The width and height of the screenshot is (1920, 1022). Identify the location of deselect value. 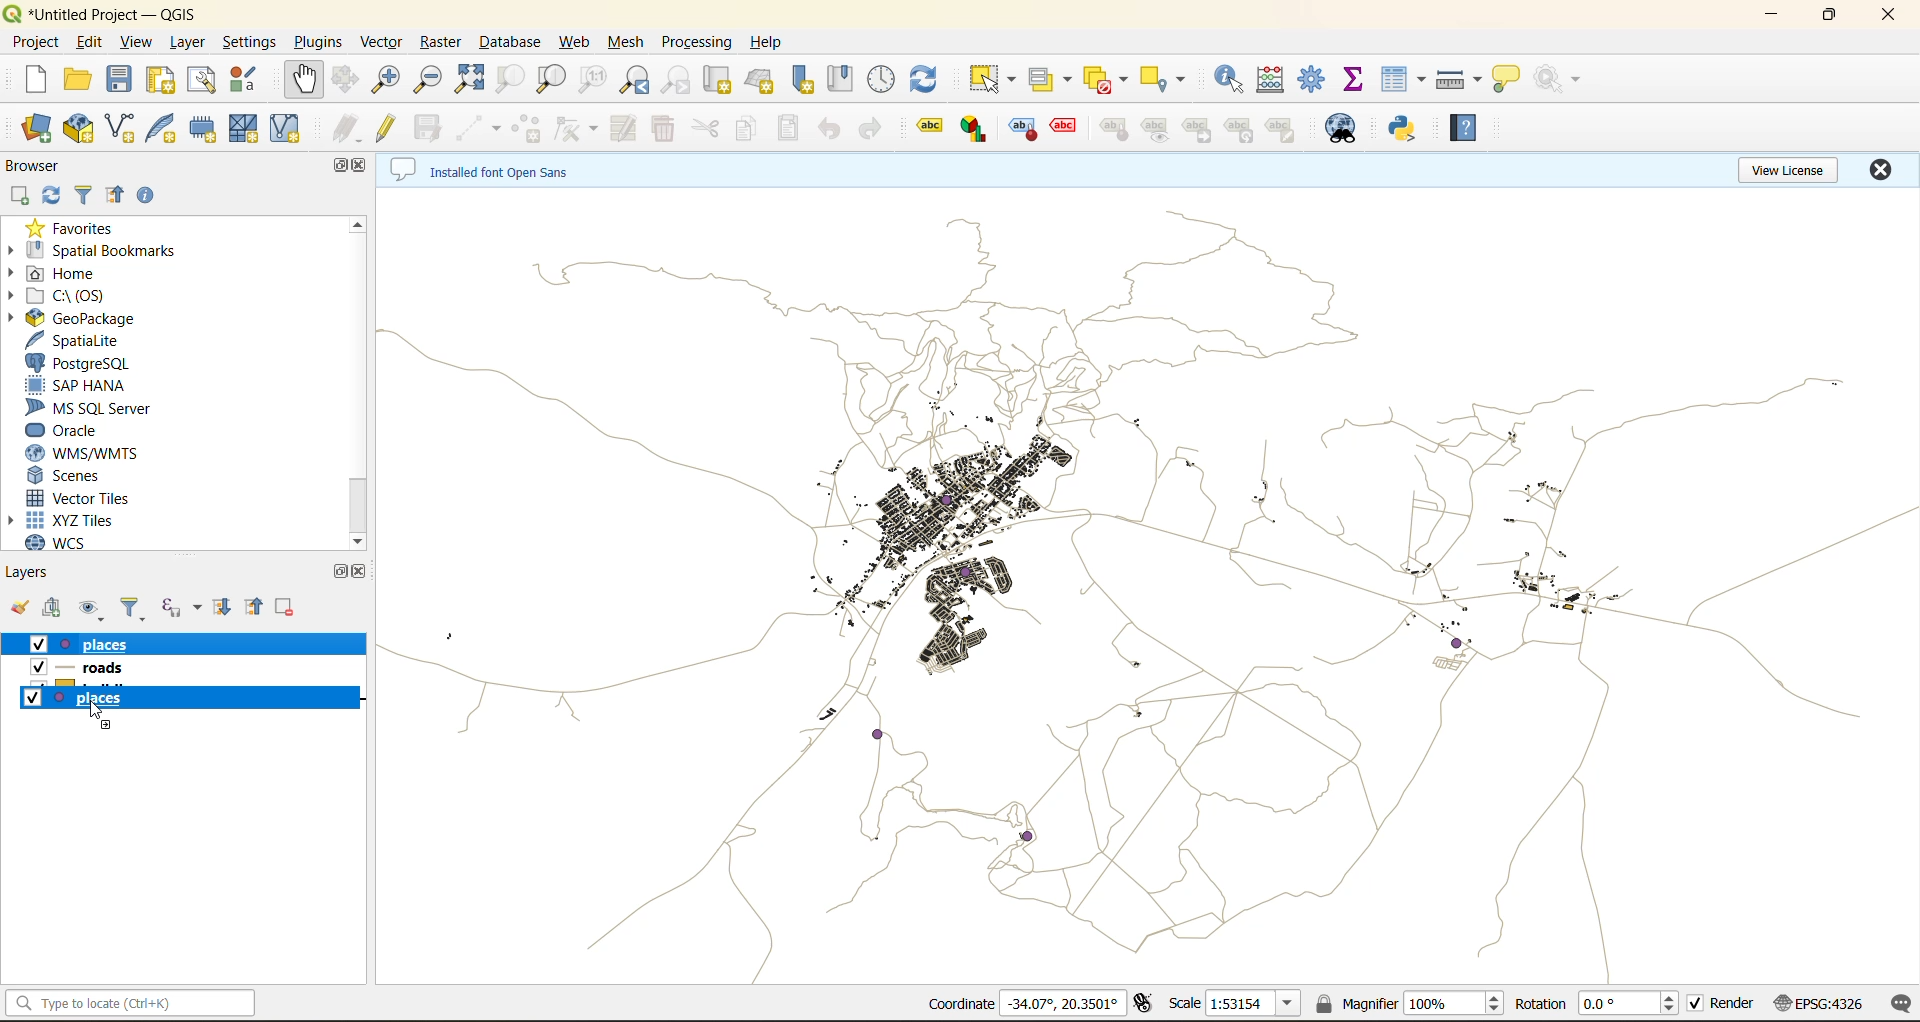
(1105, 77).